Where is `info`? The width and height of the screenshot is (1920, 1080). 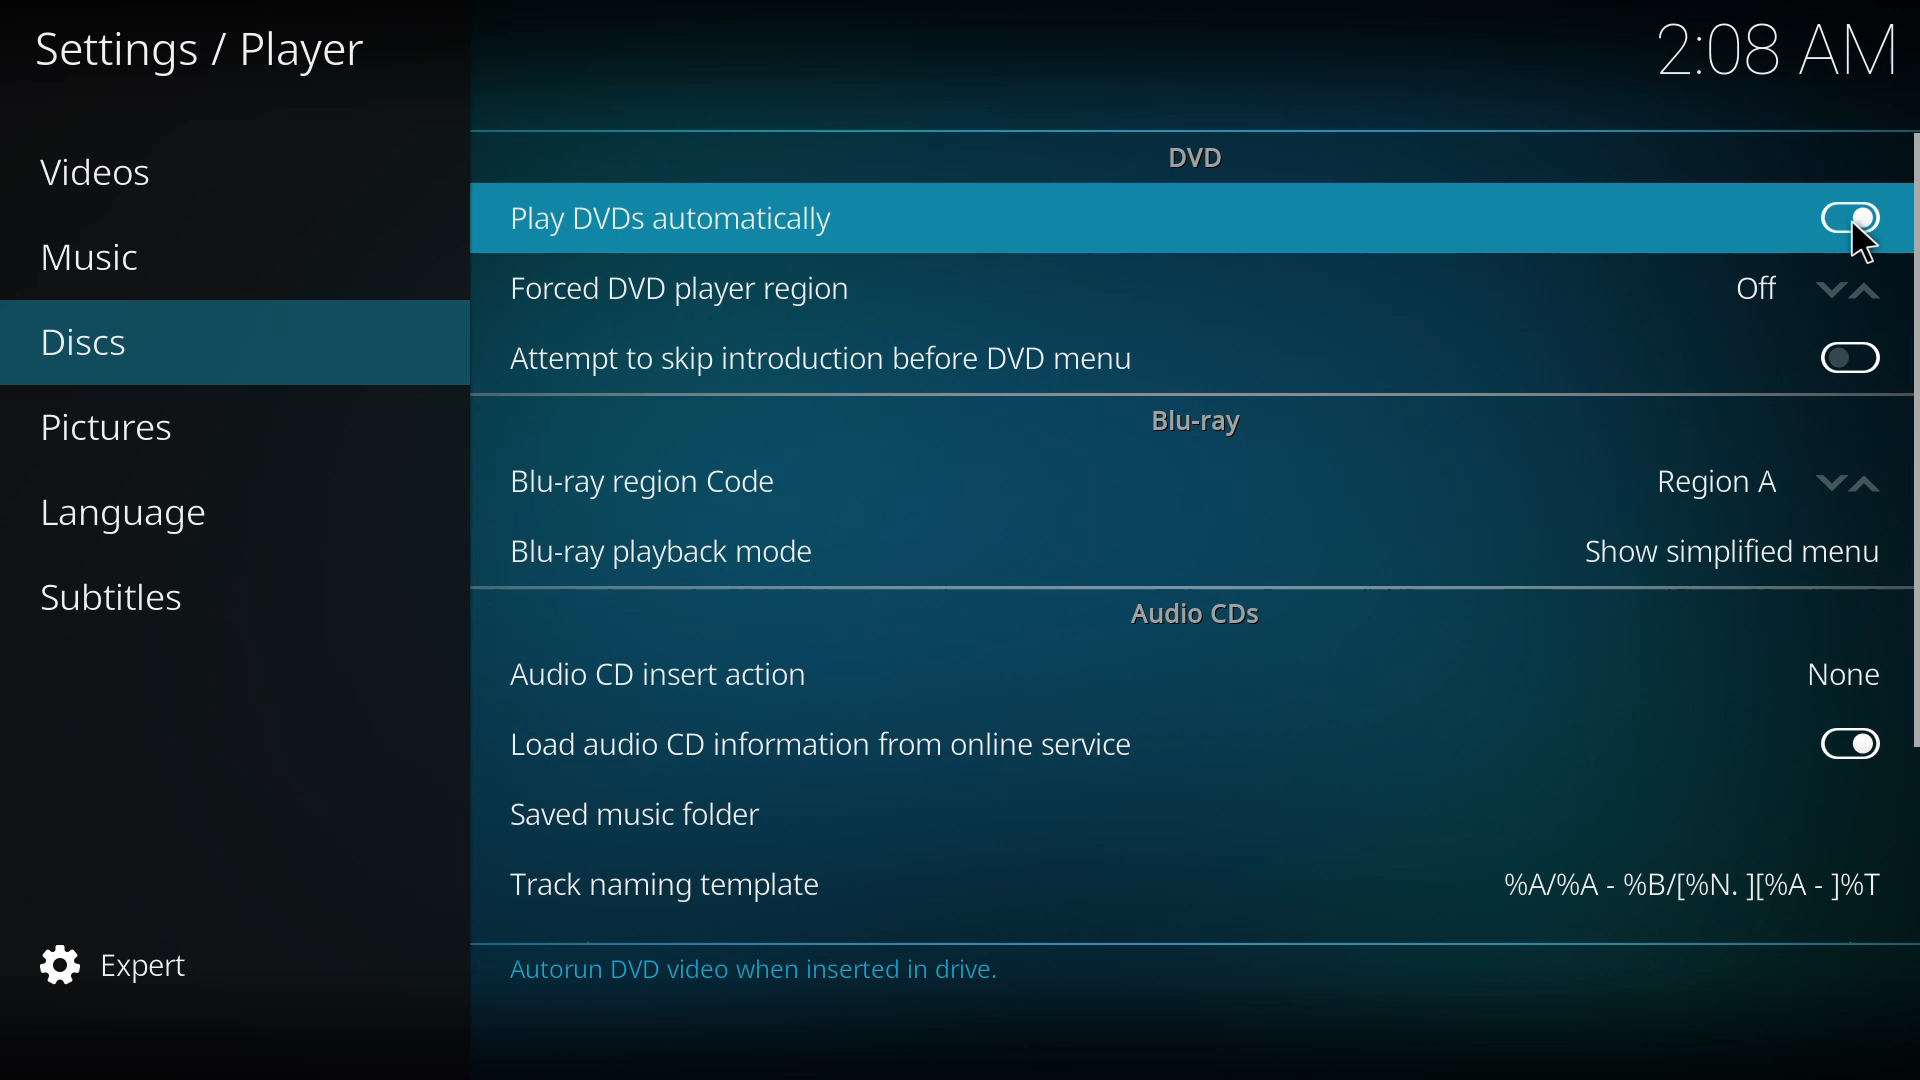 info is located at coordinates (758, 971).